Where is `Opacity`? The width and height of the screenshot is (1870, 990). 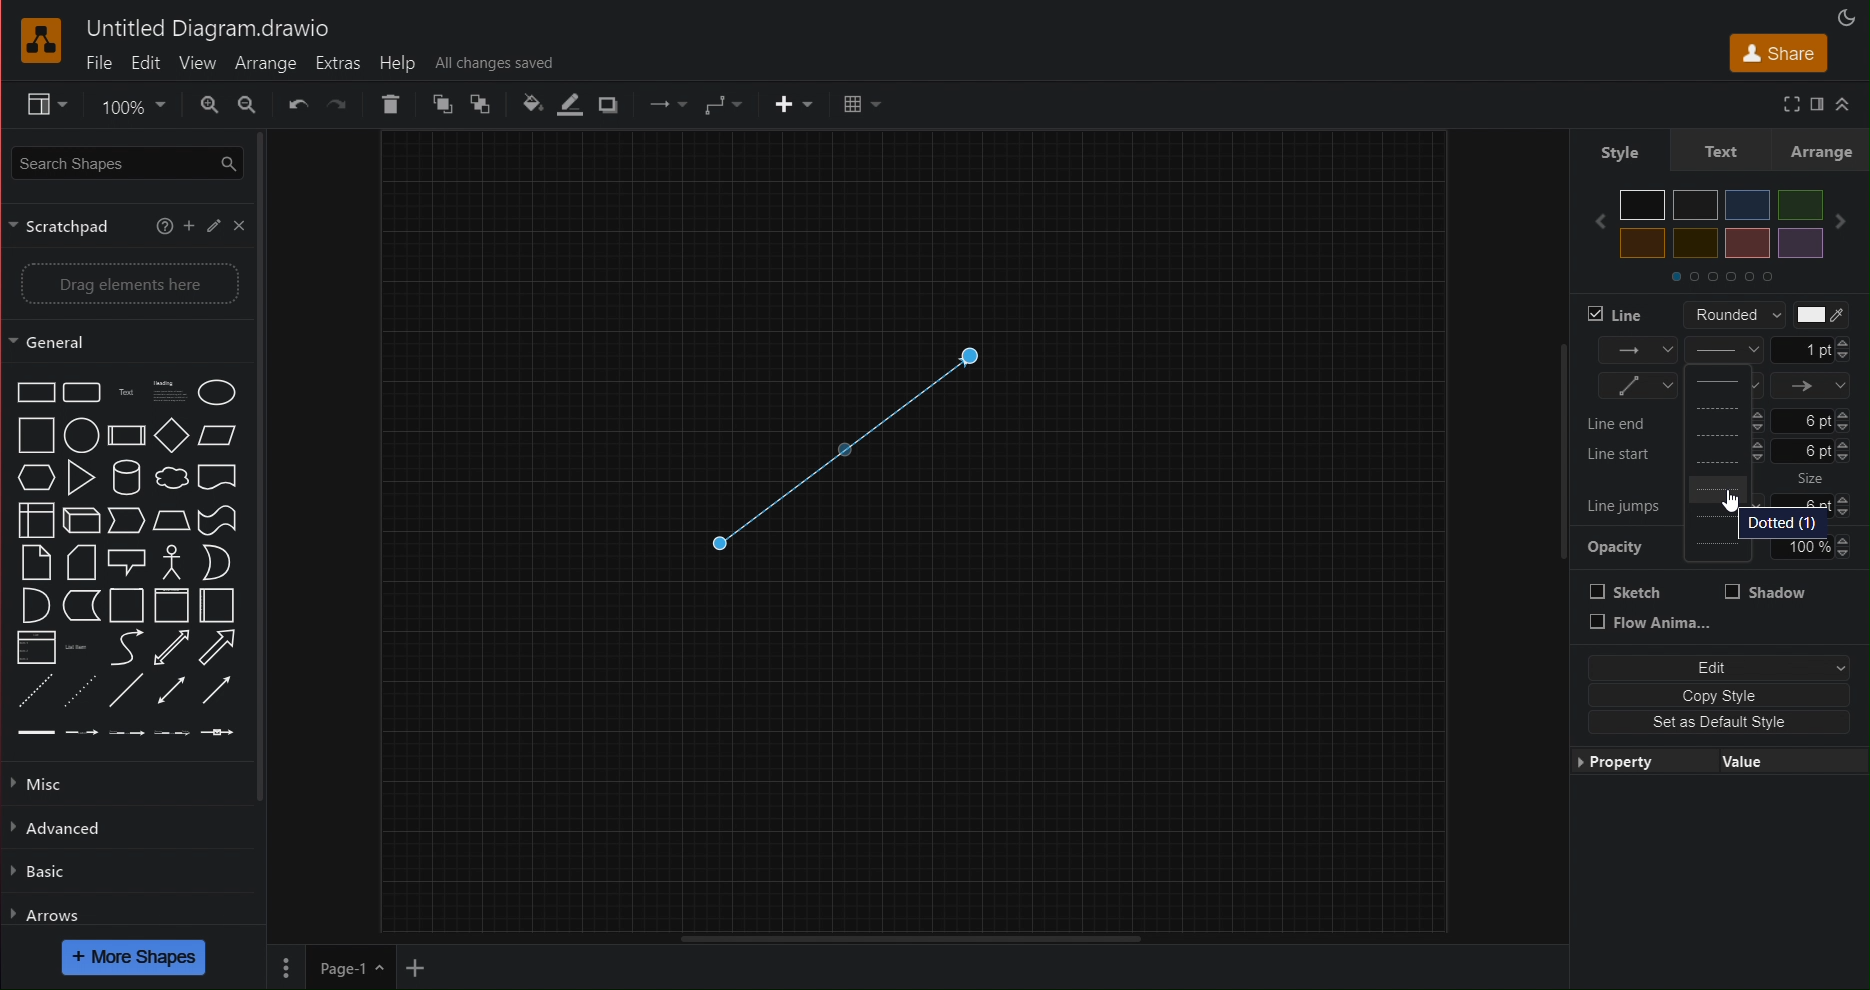
Opacity is located at coordinates (1719, 551).